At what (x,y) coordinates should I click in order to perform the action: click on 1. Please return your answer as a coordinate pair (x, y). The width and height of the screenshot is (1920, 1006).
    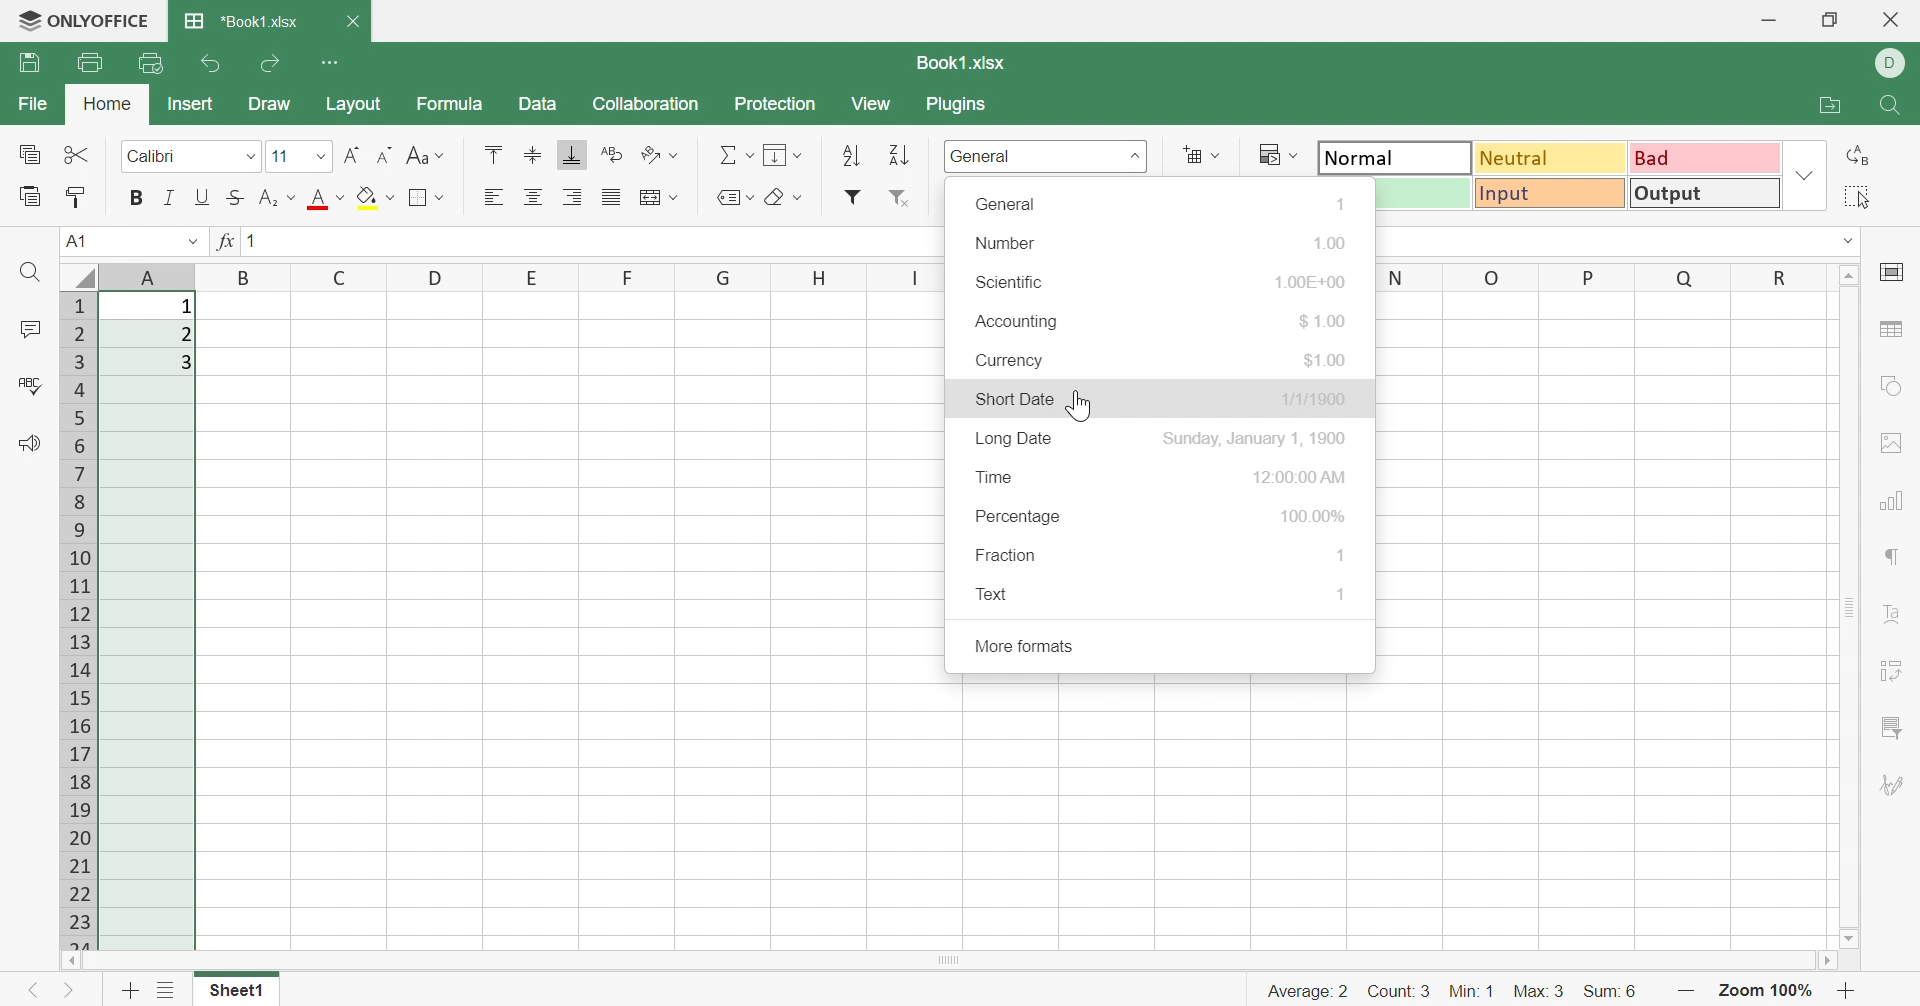
    Looking at the image, I should click on (1341, 592).